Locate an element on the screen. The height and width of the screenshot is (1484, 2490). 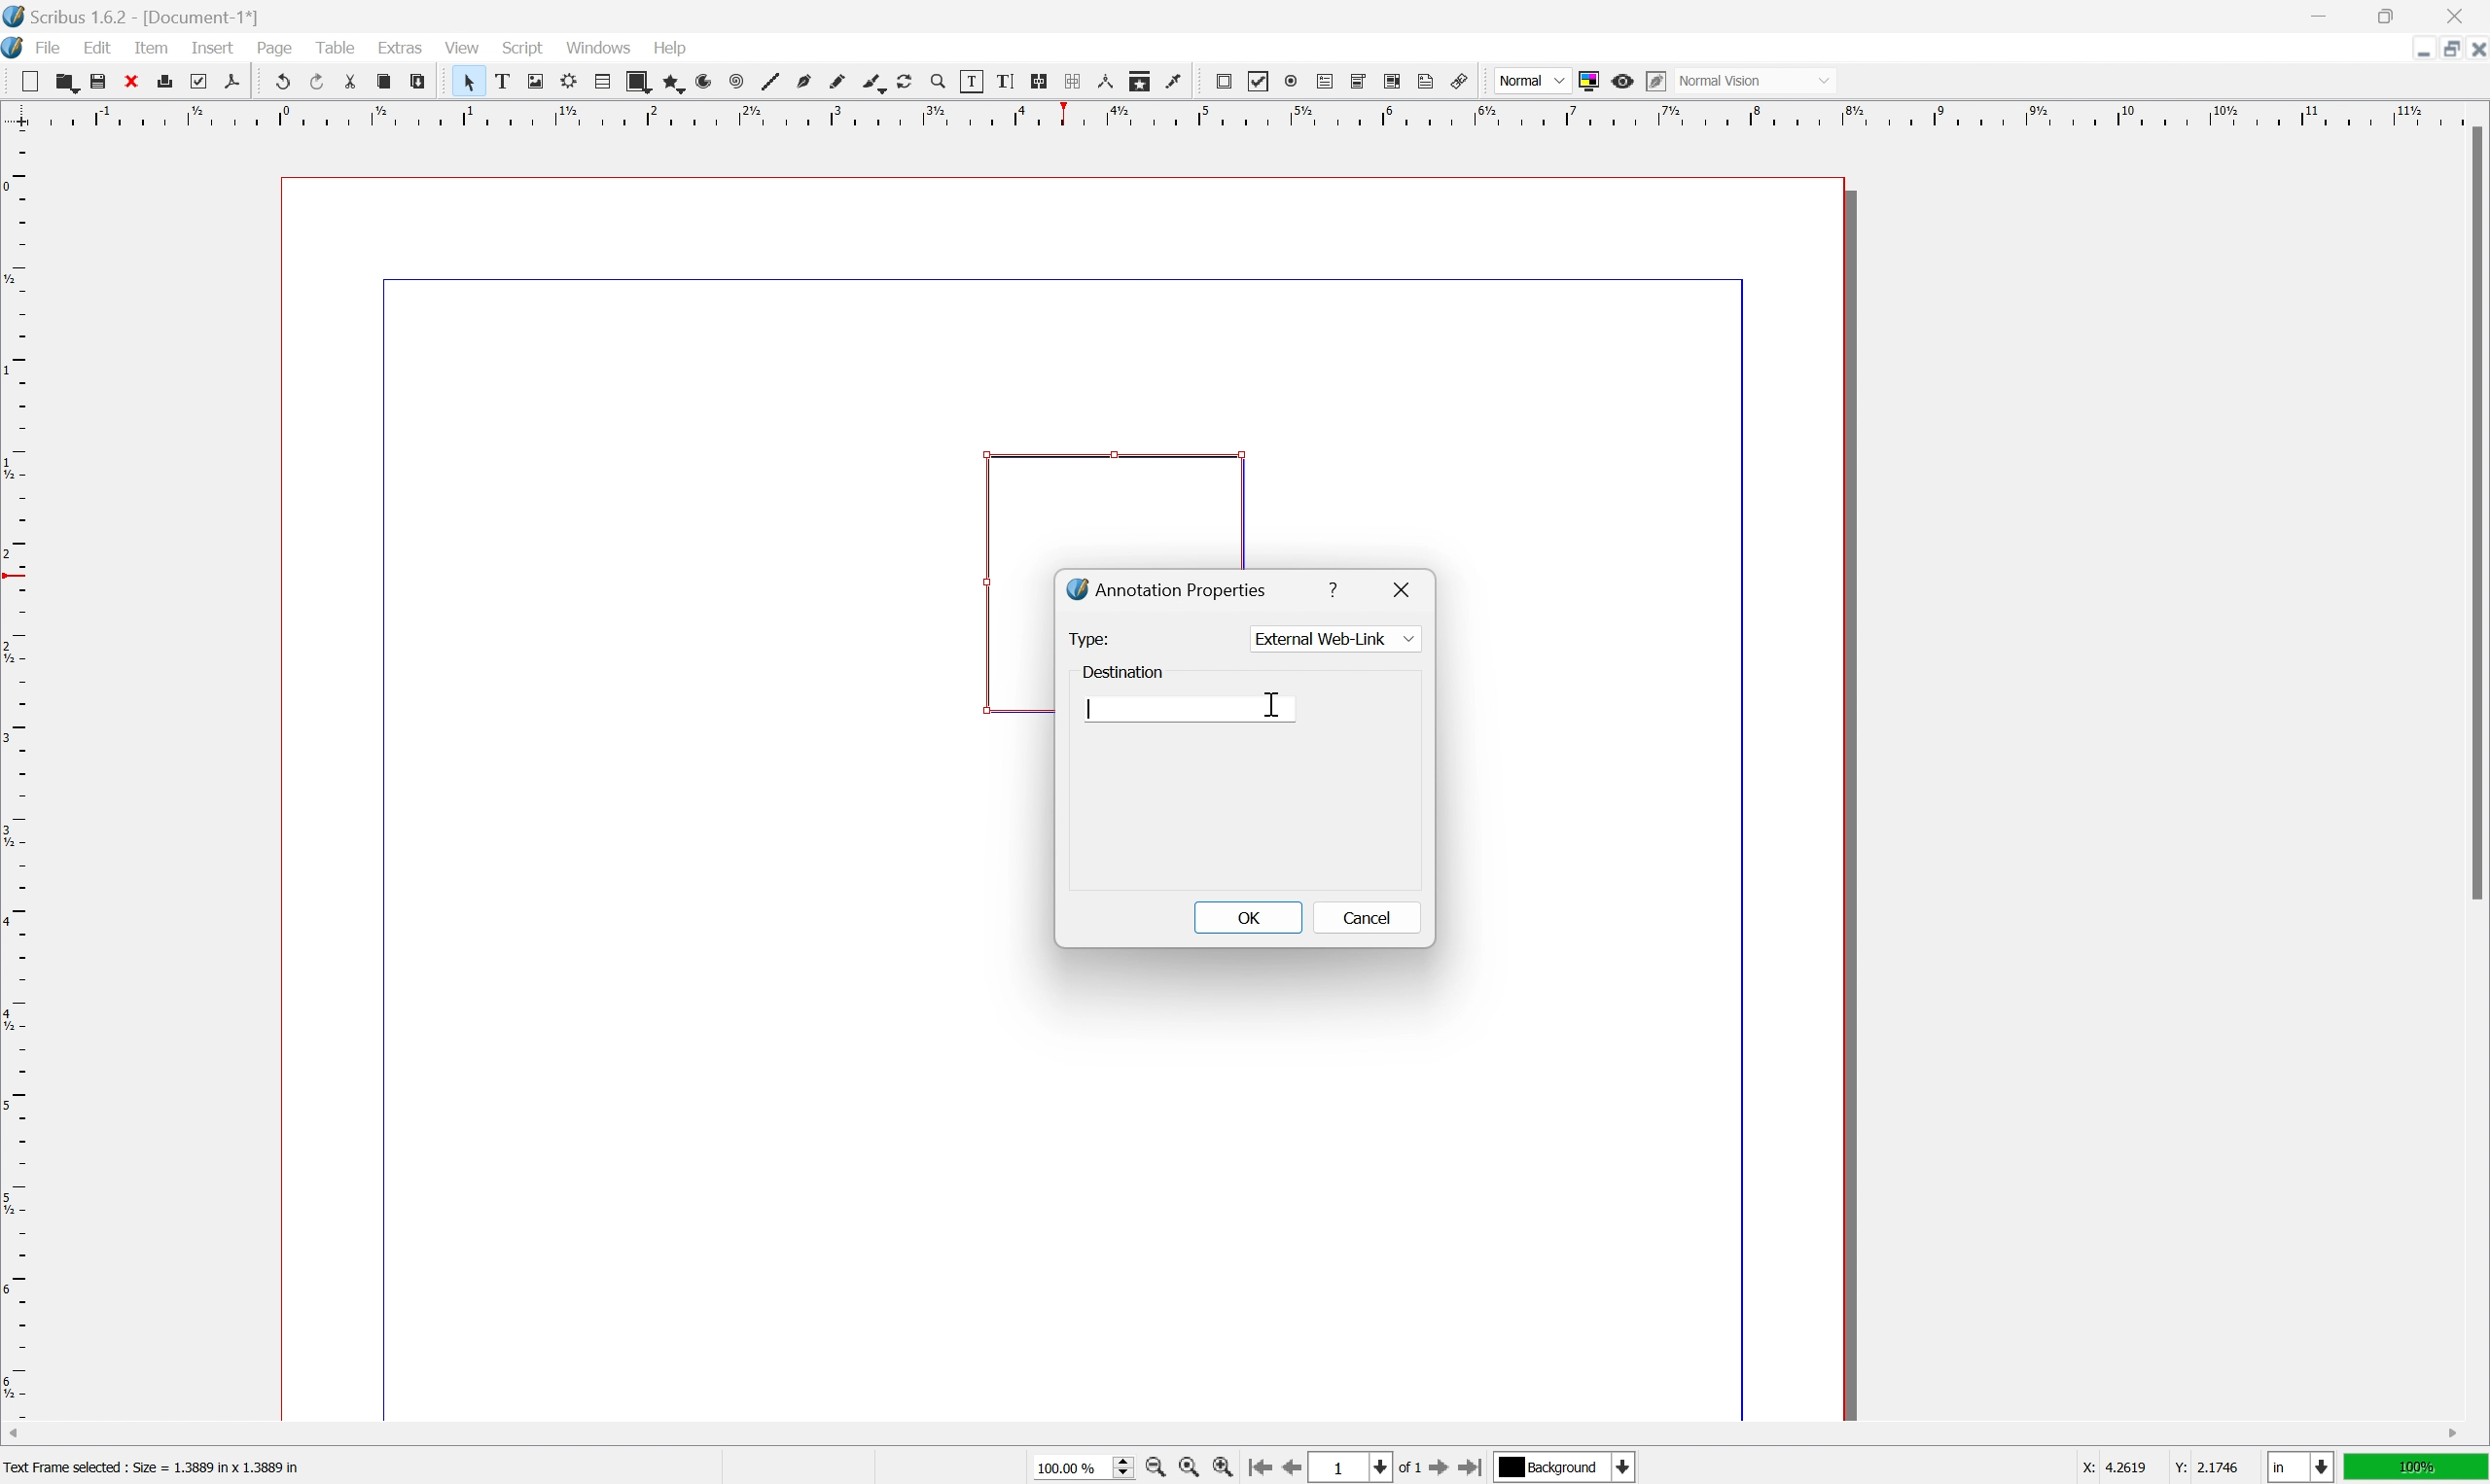
File is located at coordinates (50, 47).